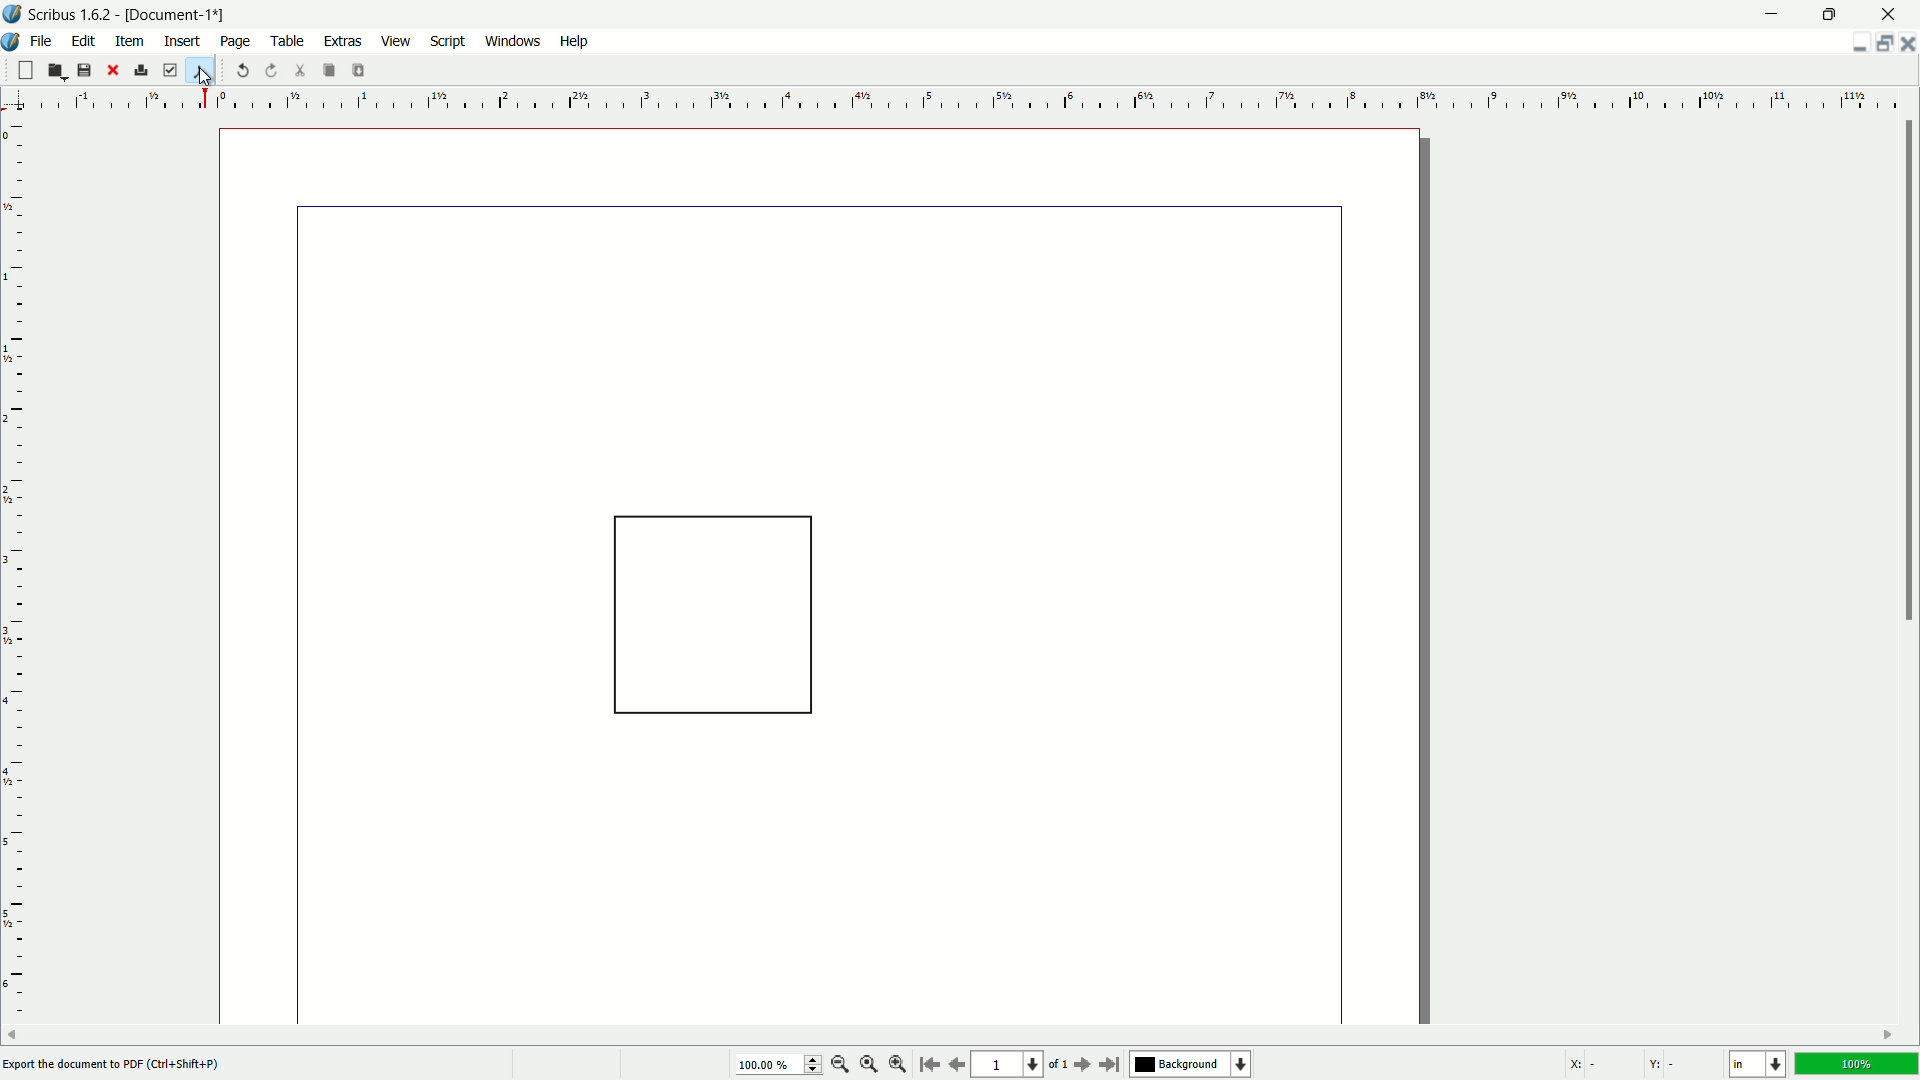 The height and width of the screenshot is (1080, 1920). What do you see at coordinates (1908, 44) in the screenshot?
I see `close document` at bounding box center [1908, 44].